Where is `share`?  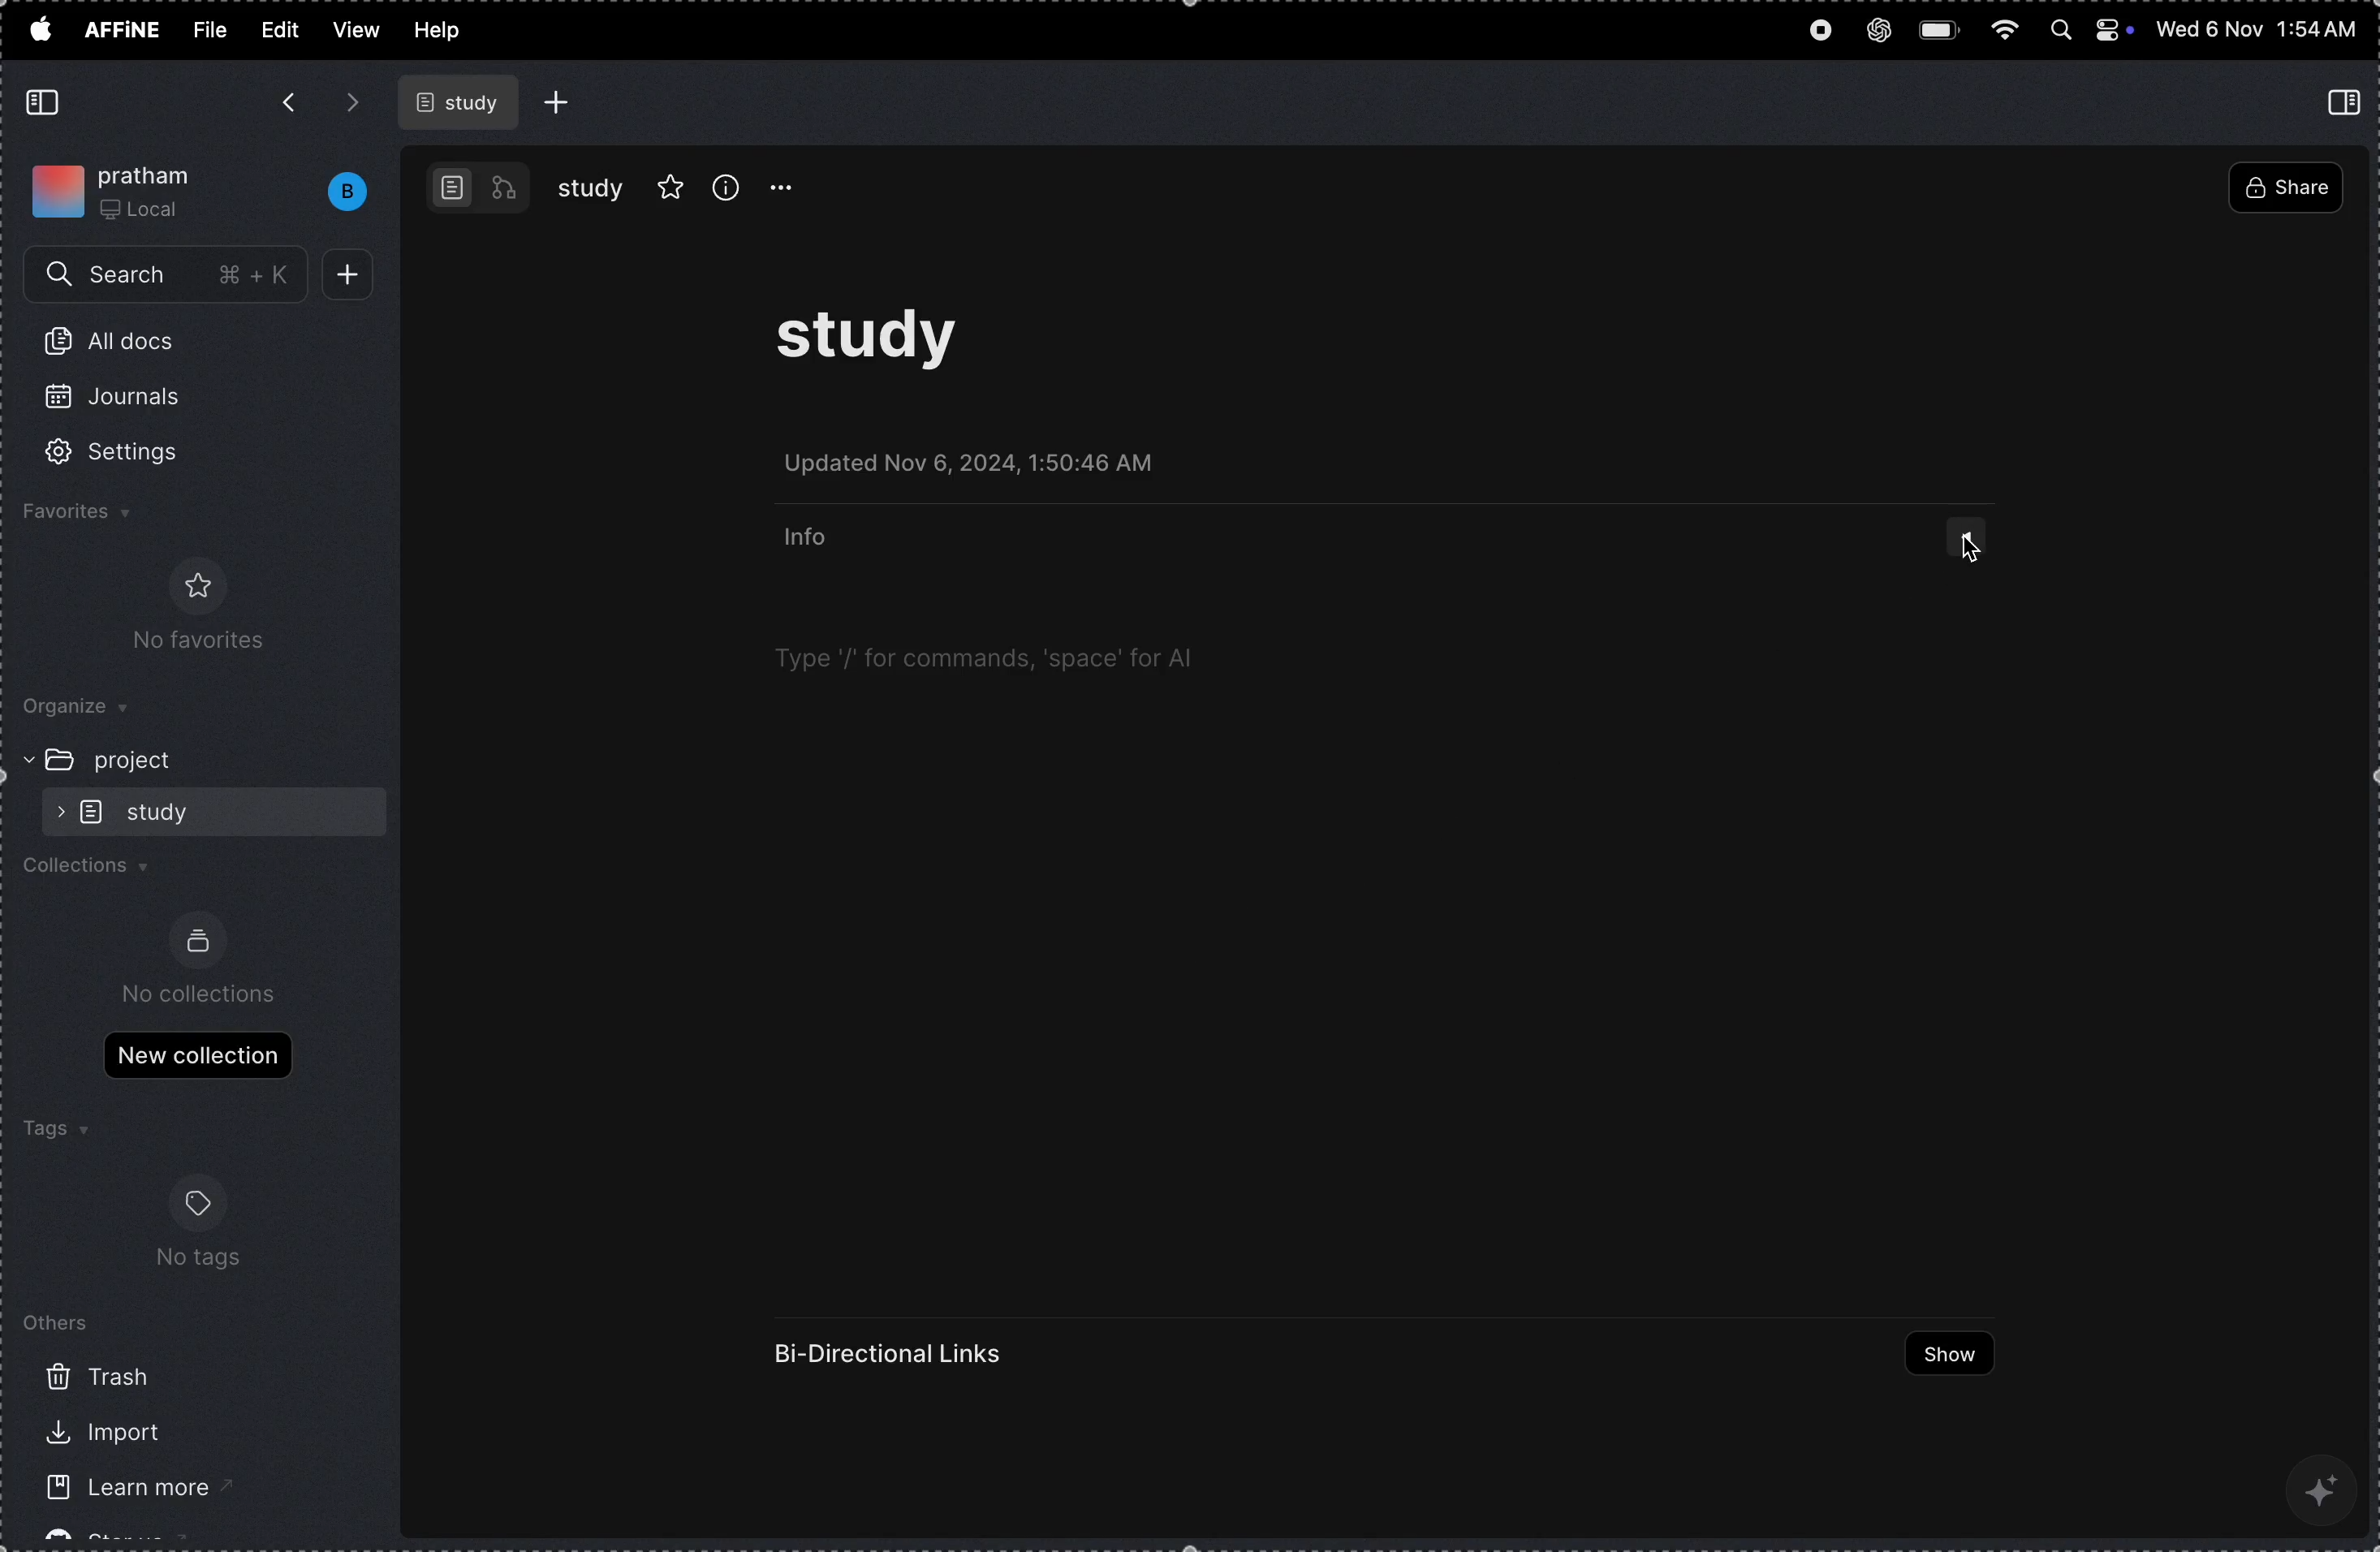 share is located at coordinates (2284, 190).